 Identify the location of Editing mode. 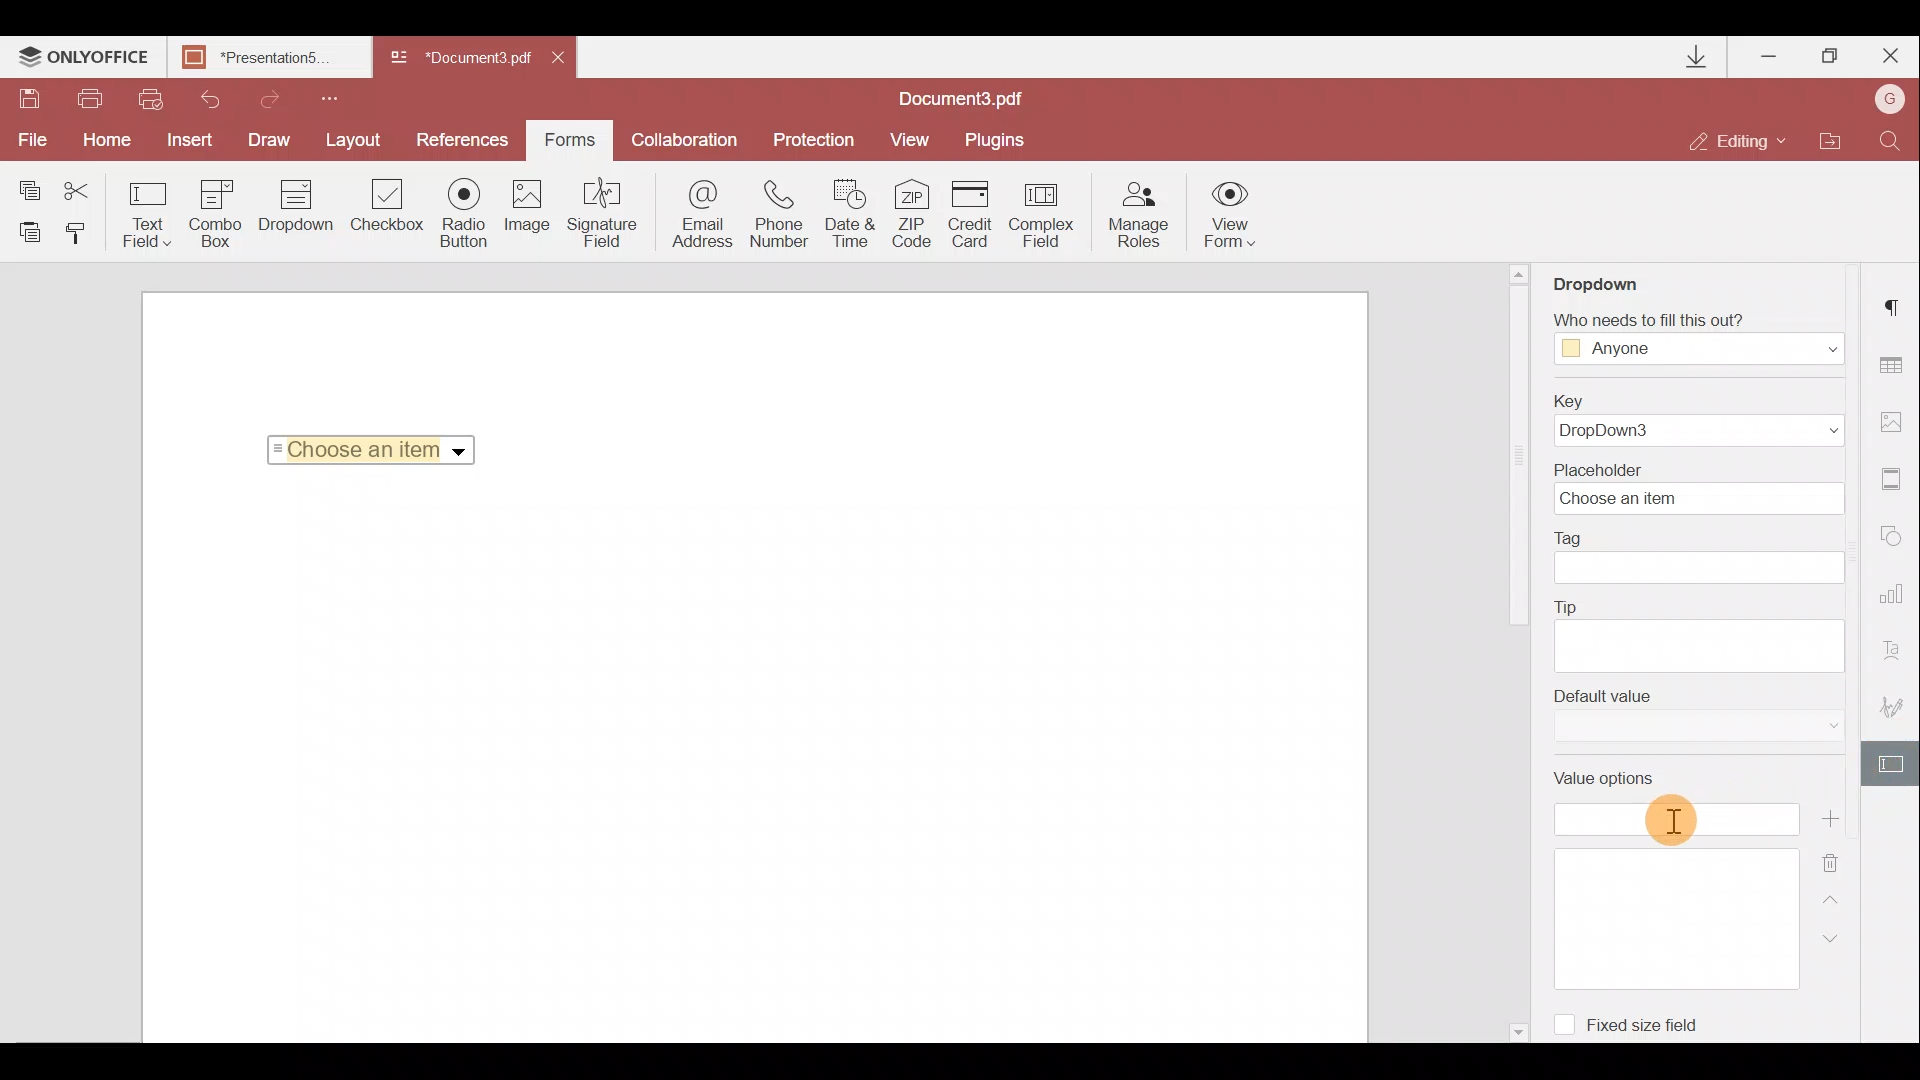
(1739, 143).